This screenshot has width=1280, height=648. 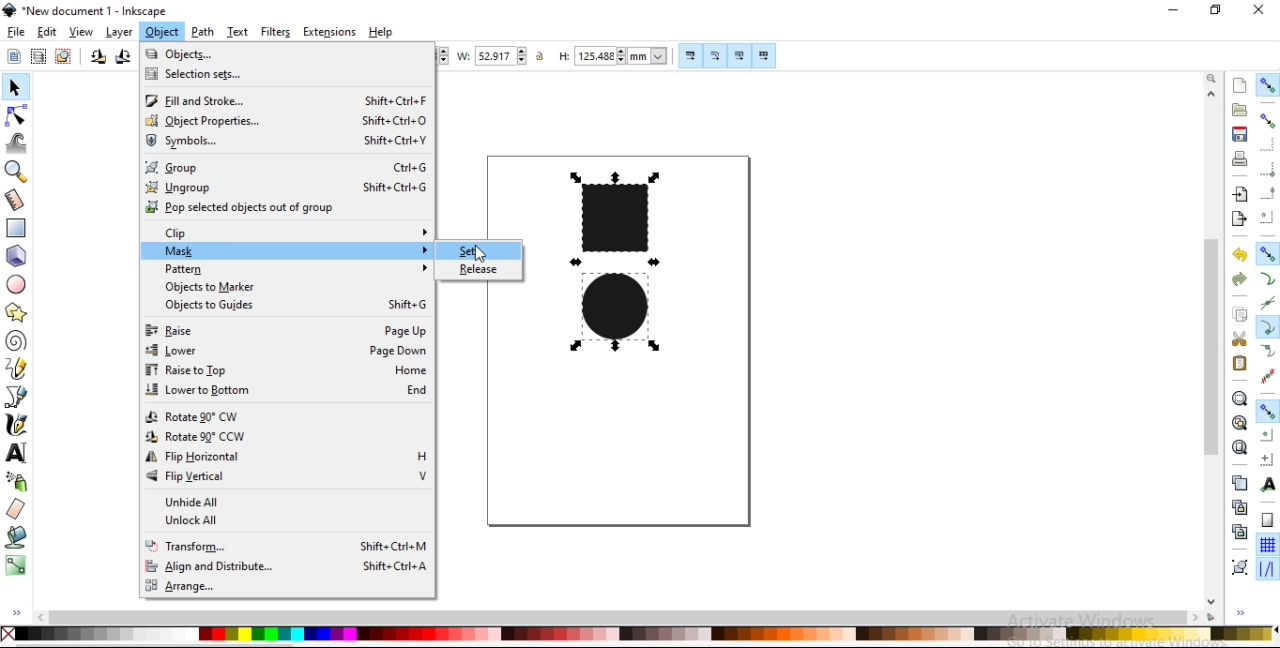 I want to click on snap to edges of bounding box, so click(x=1268, y=146).